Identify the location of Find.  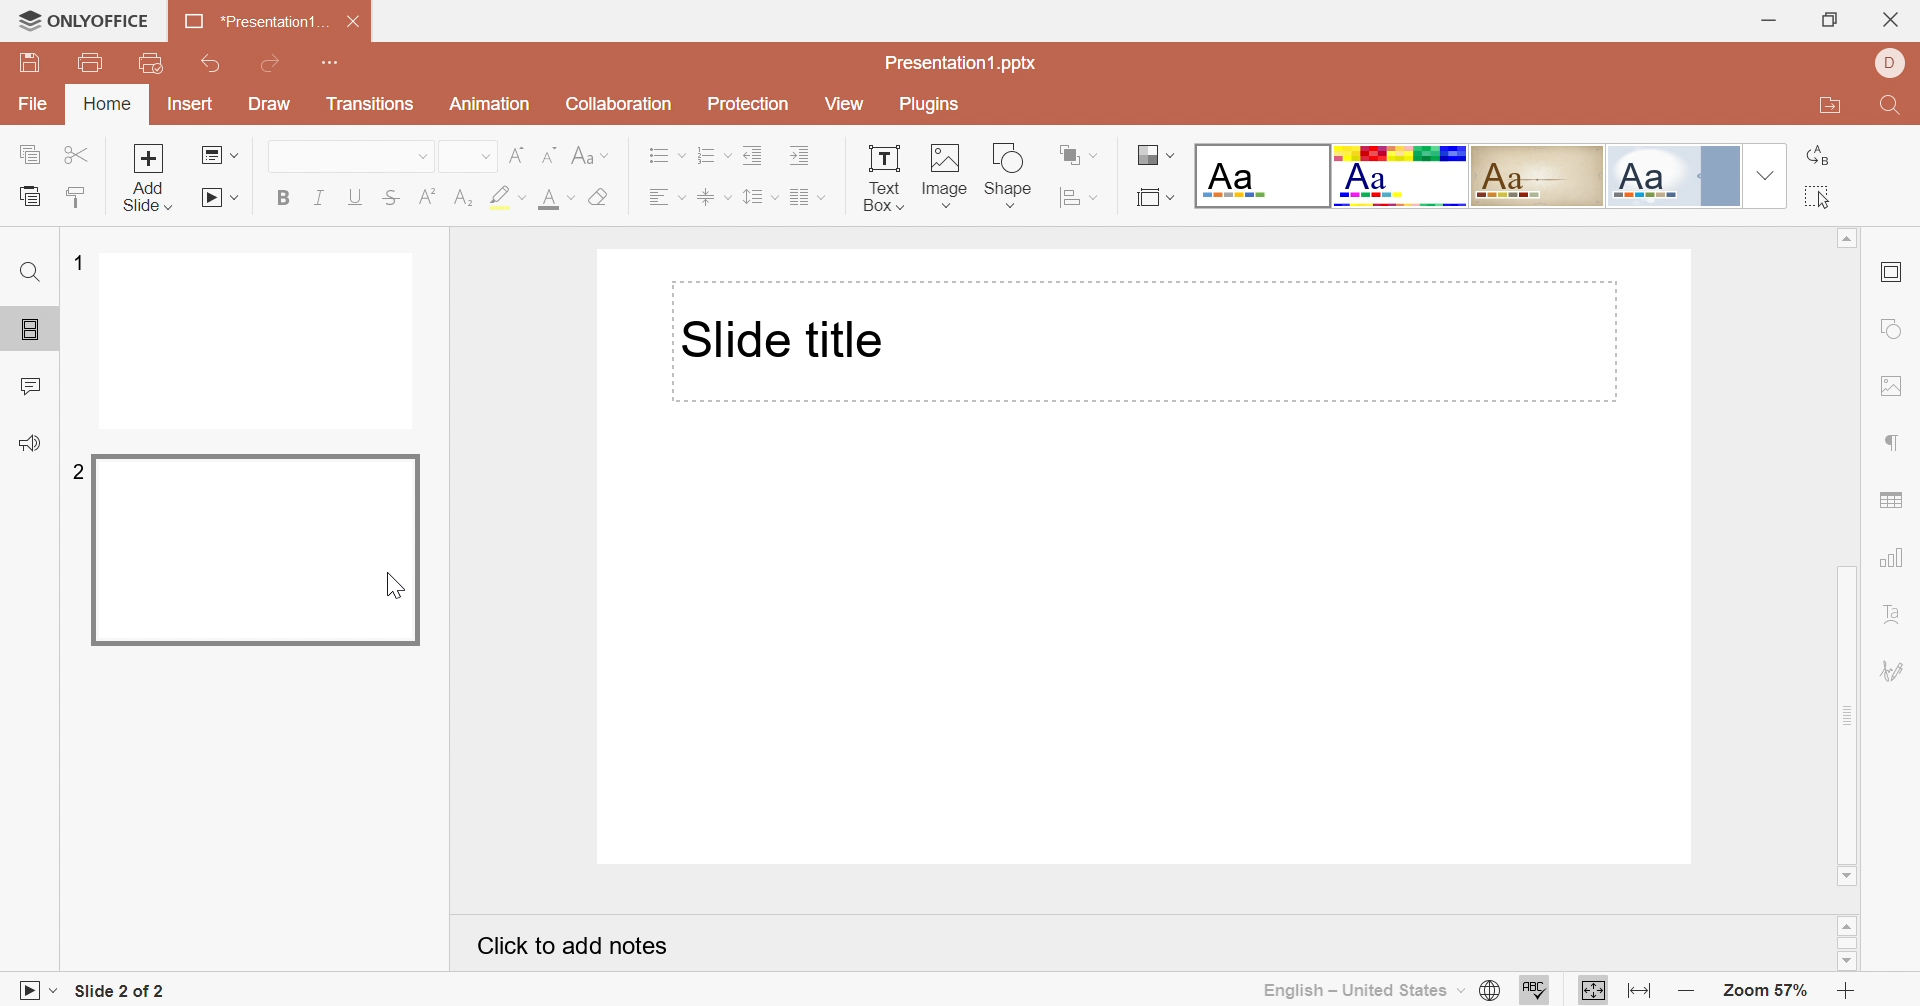
(1894, 104).